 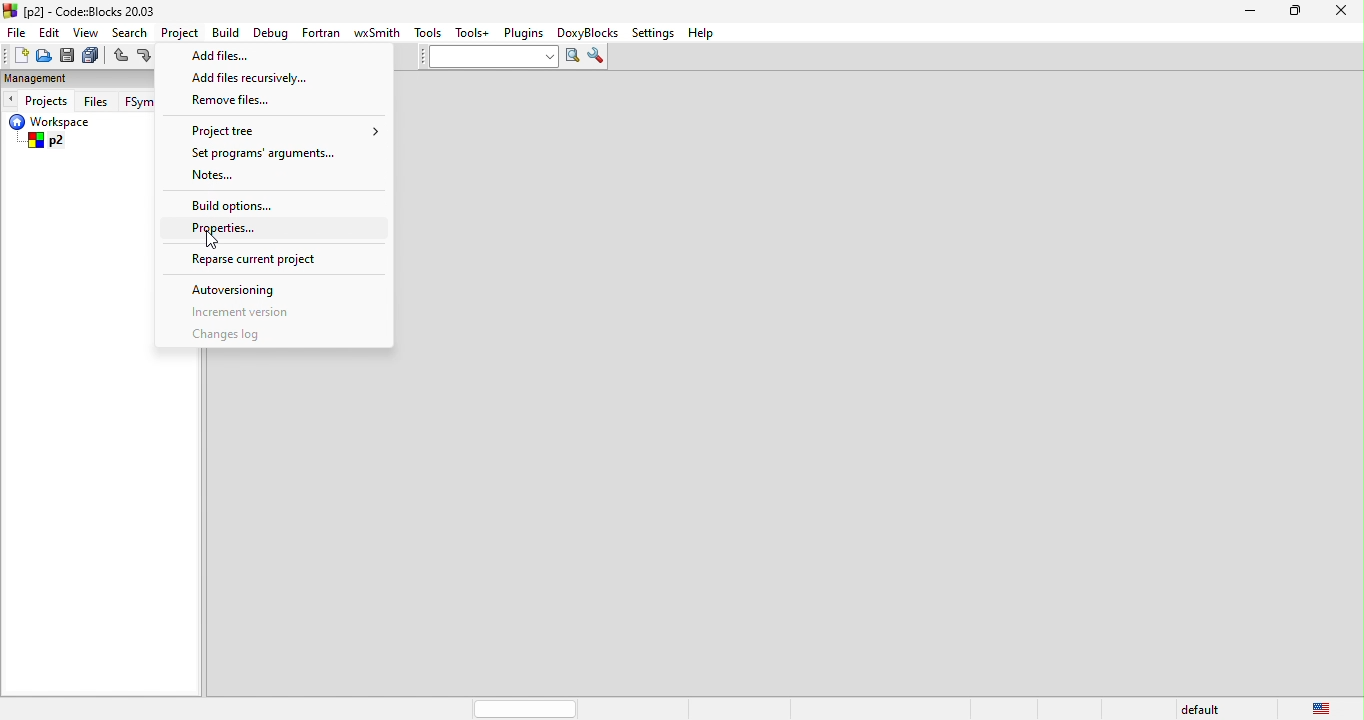 What do you see at coordinates (246, 336) in the screenshot?
I see `changes log` at bounding box center [246, 336].